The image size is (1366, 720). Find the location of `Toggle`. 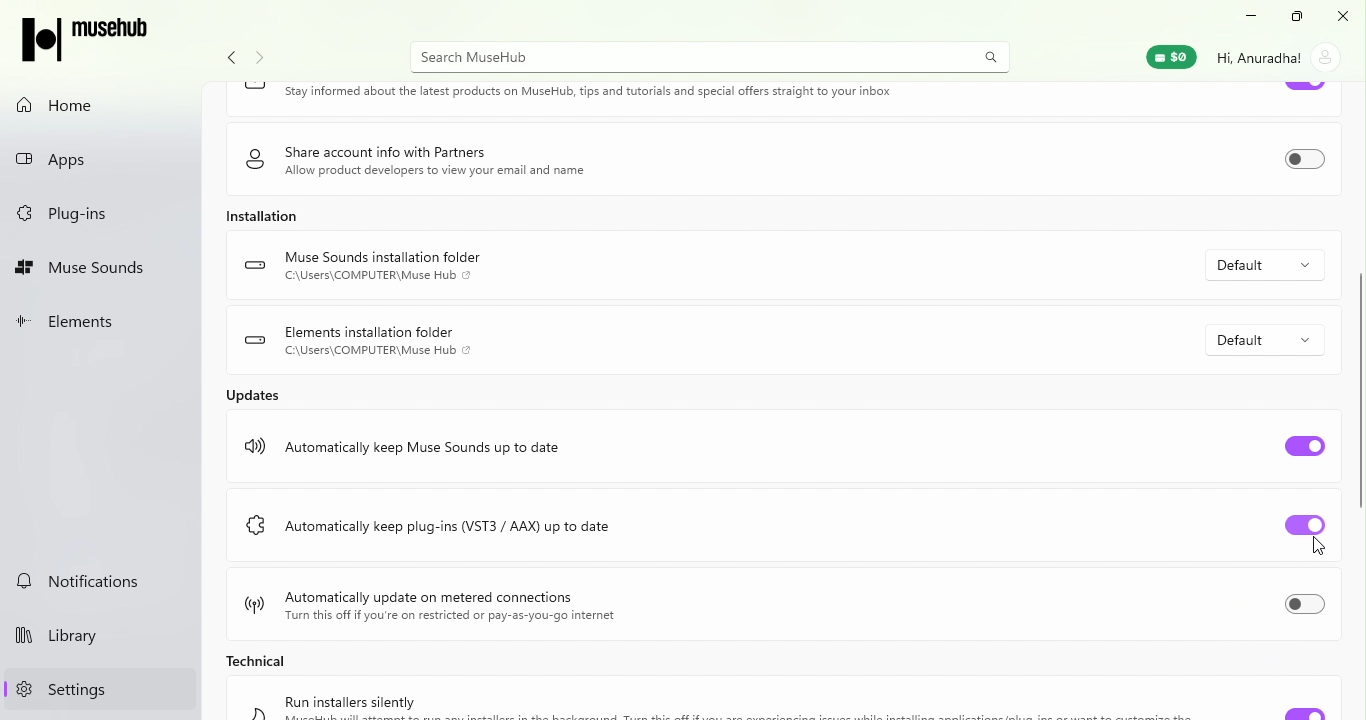

Toggle is located at coordinates (1306, 523).